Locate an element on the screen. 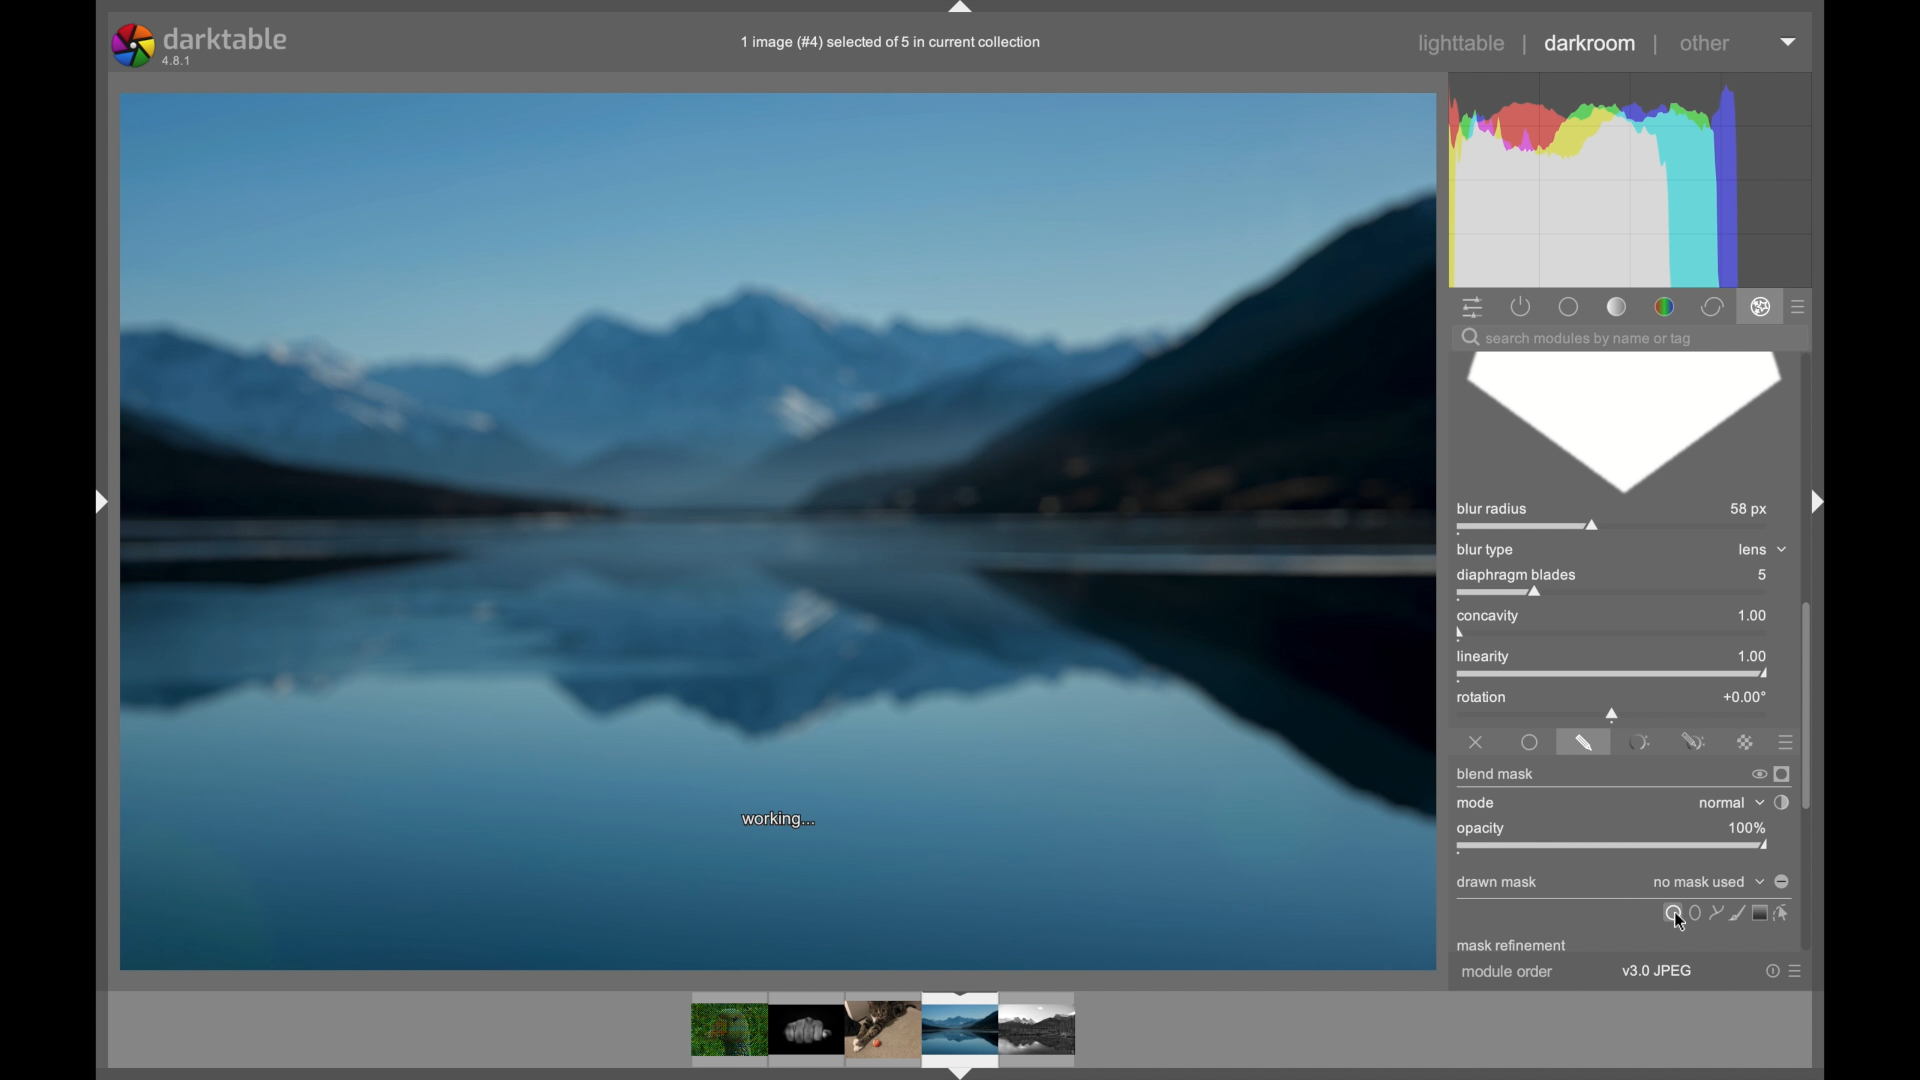 The image size is (1920, 1080). uniformly is located at coordinates (1531, 742).